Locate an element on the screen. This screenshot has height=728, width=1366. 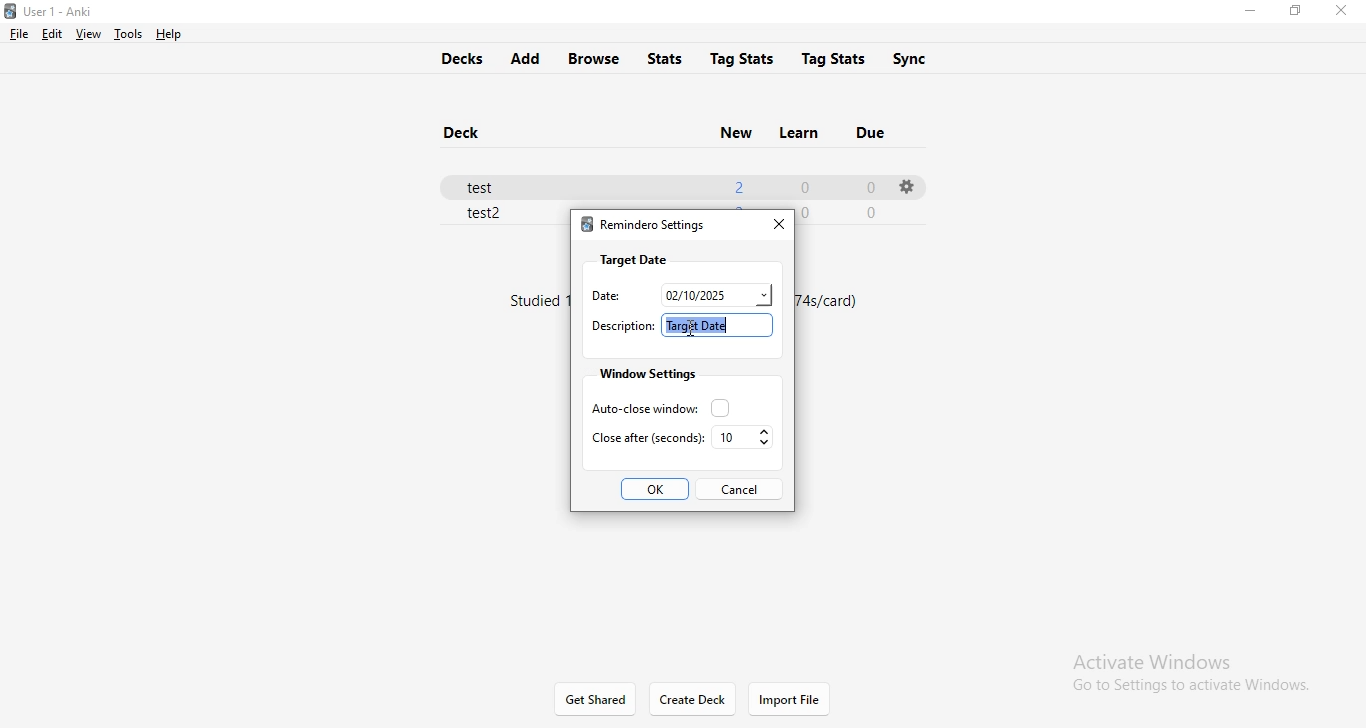
get shared is located at coordinates (597, 700).